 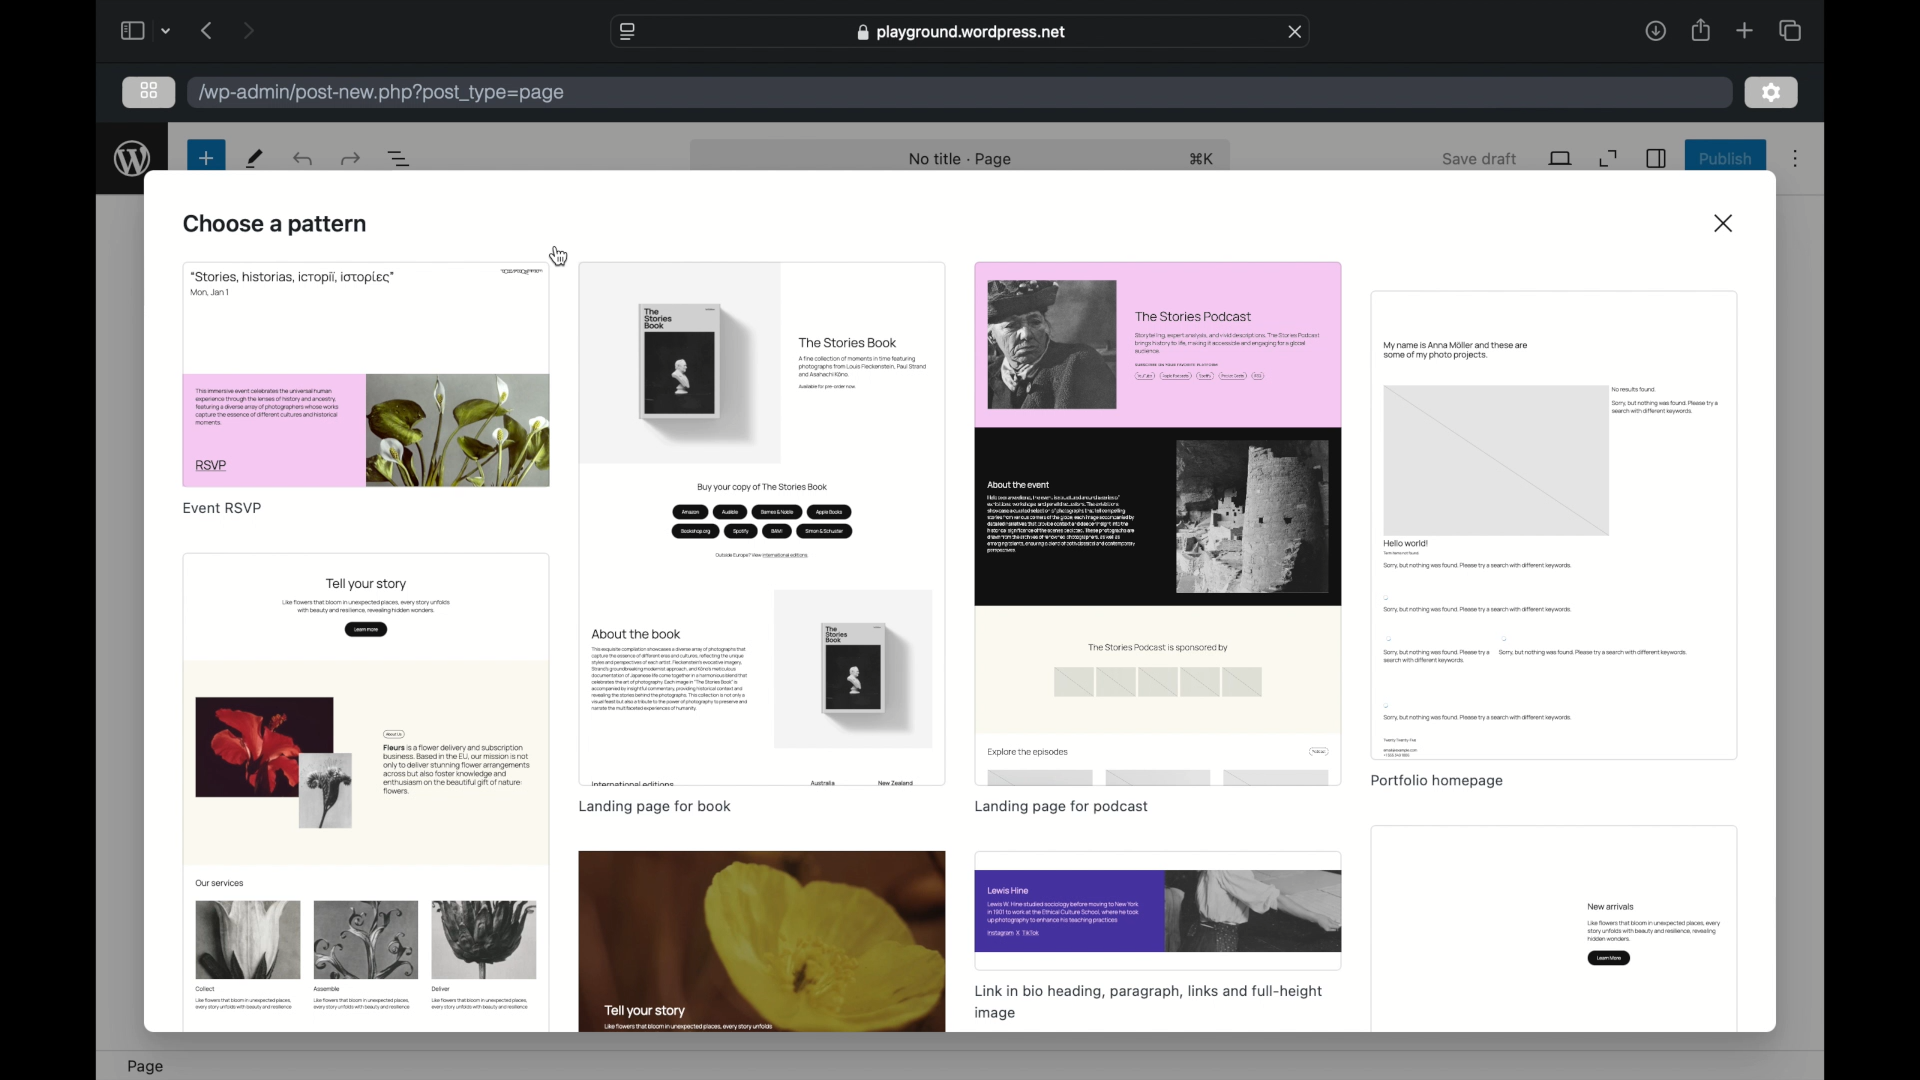 What do you see at coordinates (626, 31) in the screenshot?
I see `website settings` at bounding box center [626, 31].